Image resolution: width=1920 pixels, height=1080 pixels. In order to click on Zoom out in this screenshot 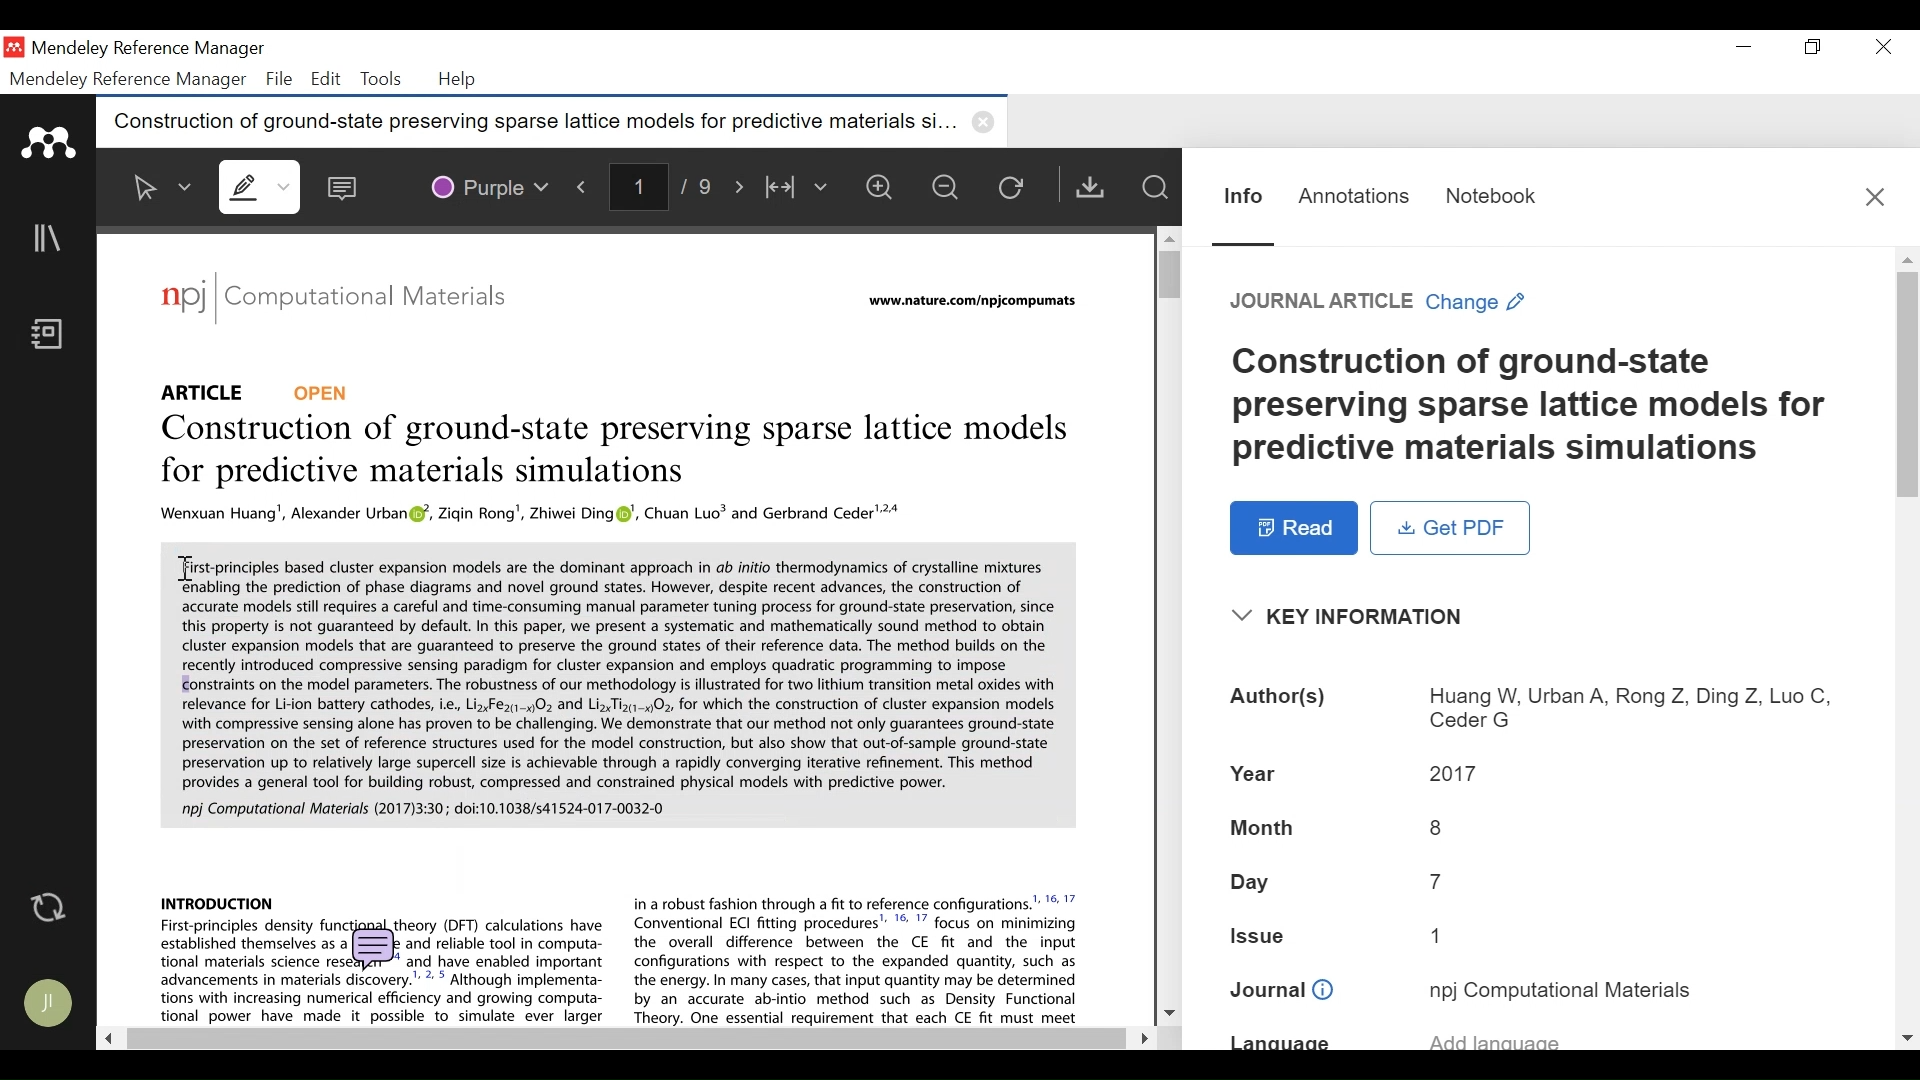, I will do `click(947, 186)`.